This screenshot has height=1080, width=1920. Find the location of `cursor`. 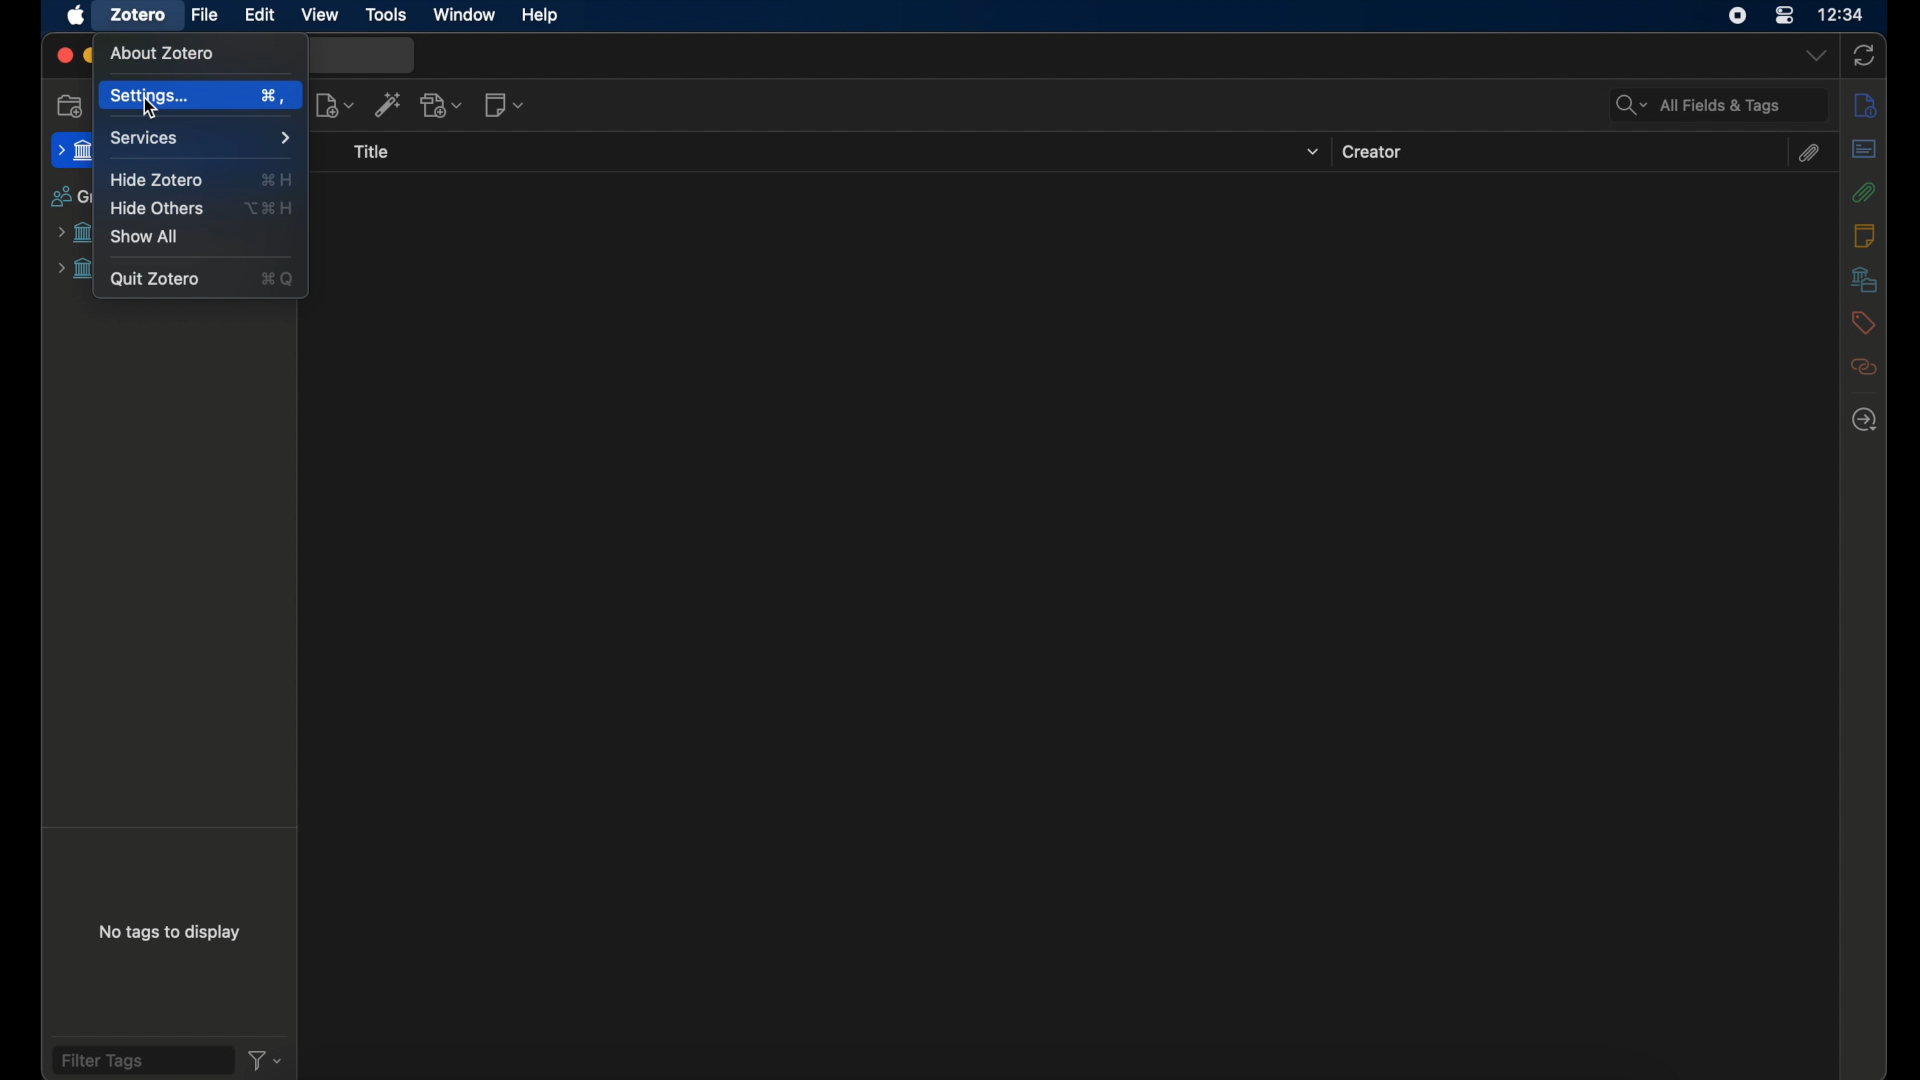

cursor is located at coordinates (156, 112).